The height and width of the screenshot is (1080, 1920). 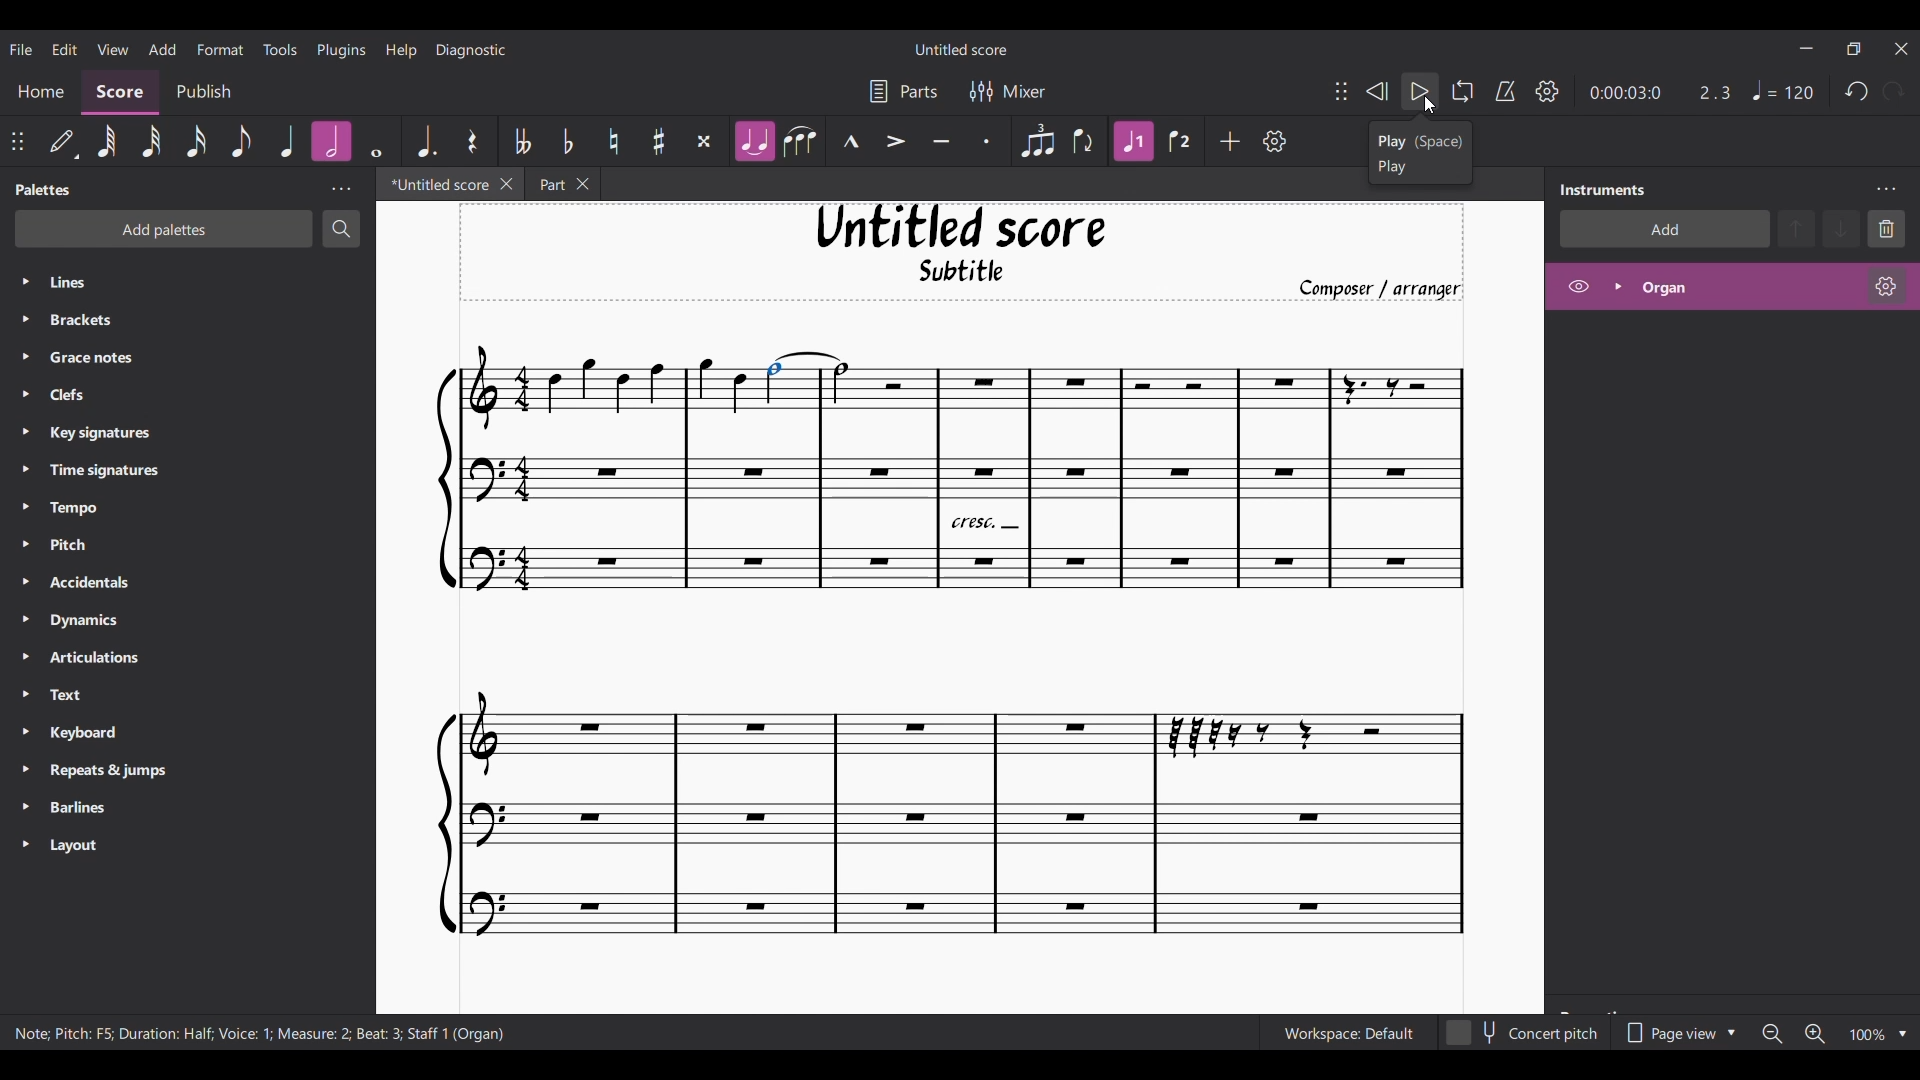 What do you see at coordinates (64, 142) in the screenshot?
I see `Default` at bounding box center [64, 142].